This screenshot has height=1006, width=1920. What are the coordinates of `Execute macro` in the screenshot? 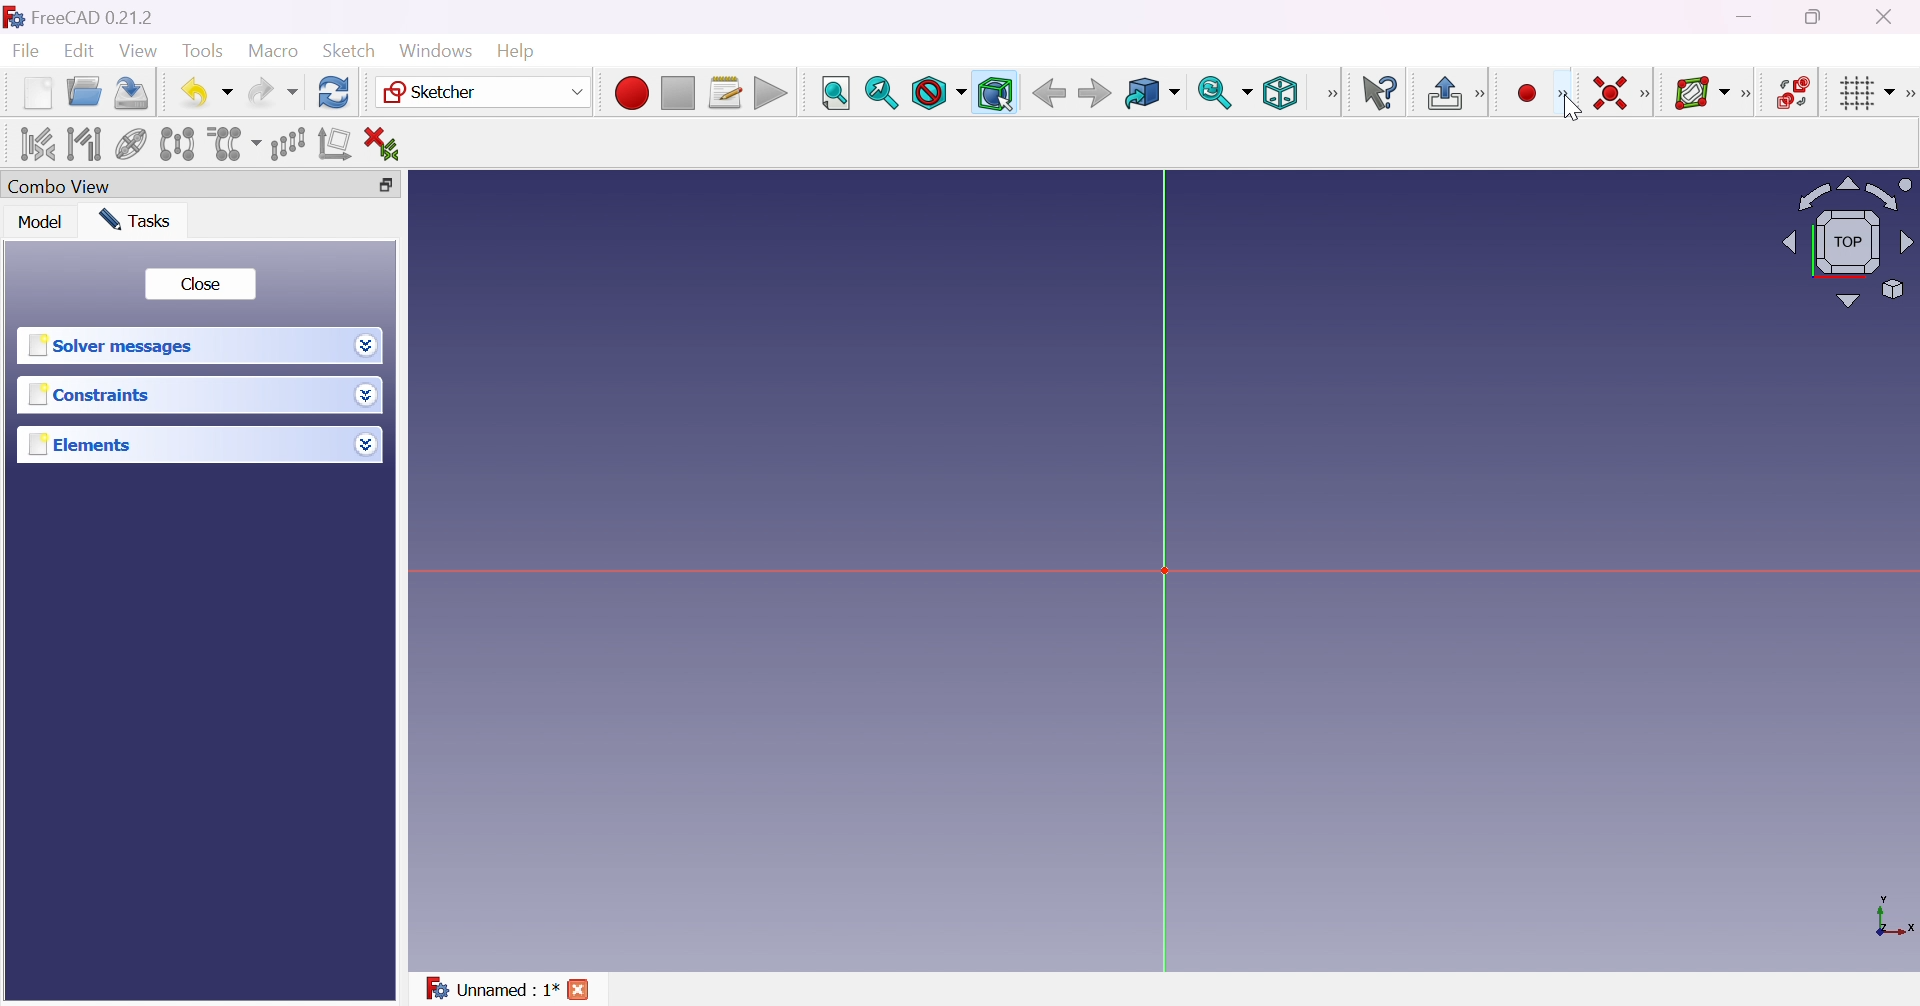 It's located at (771, 95).